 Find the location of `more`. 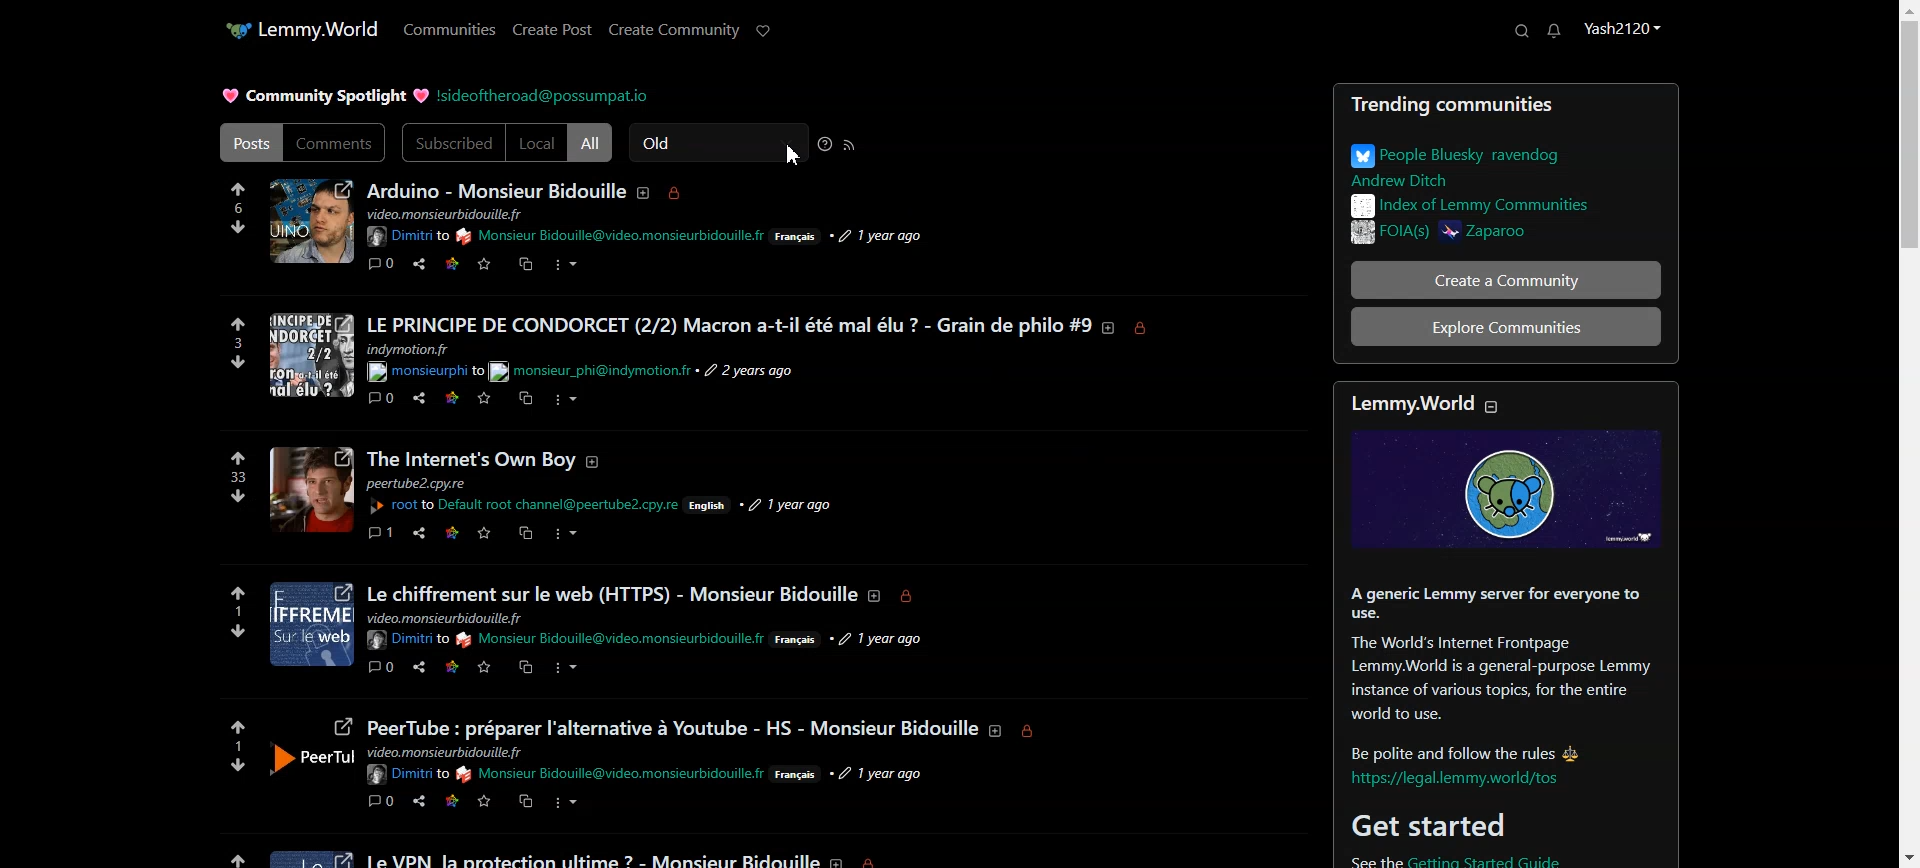

more is located at coordinates (564, 534).